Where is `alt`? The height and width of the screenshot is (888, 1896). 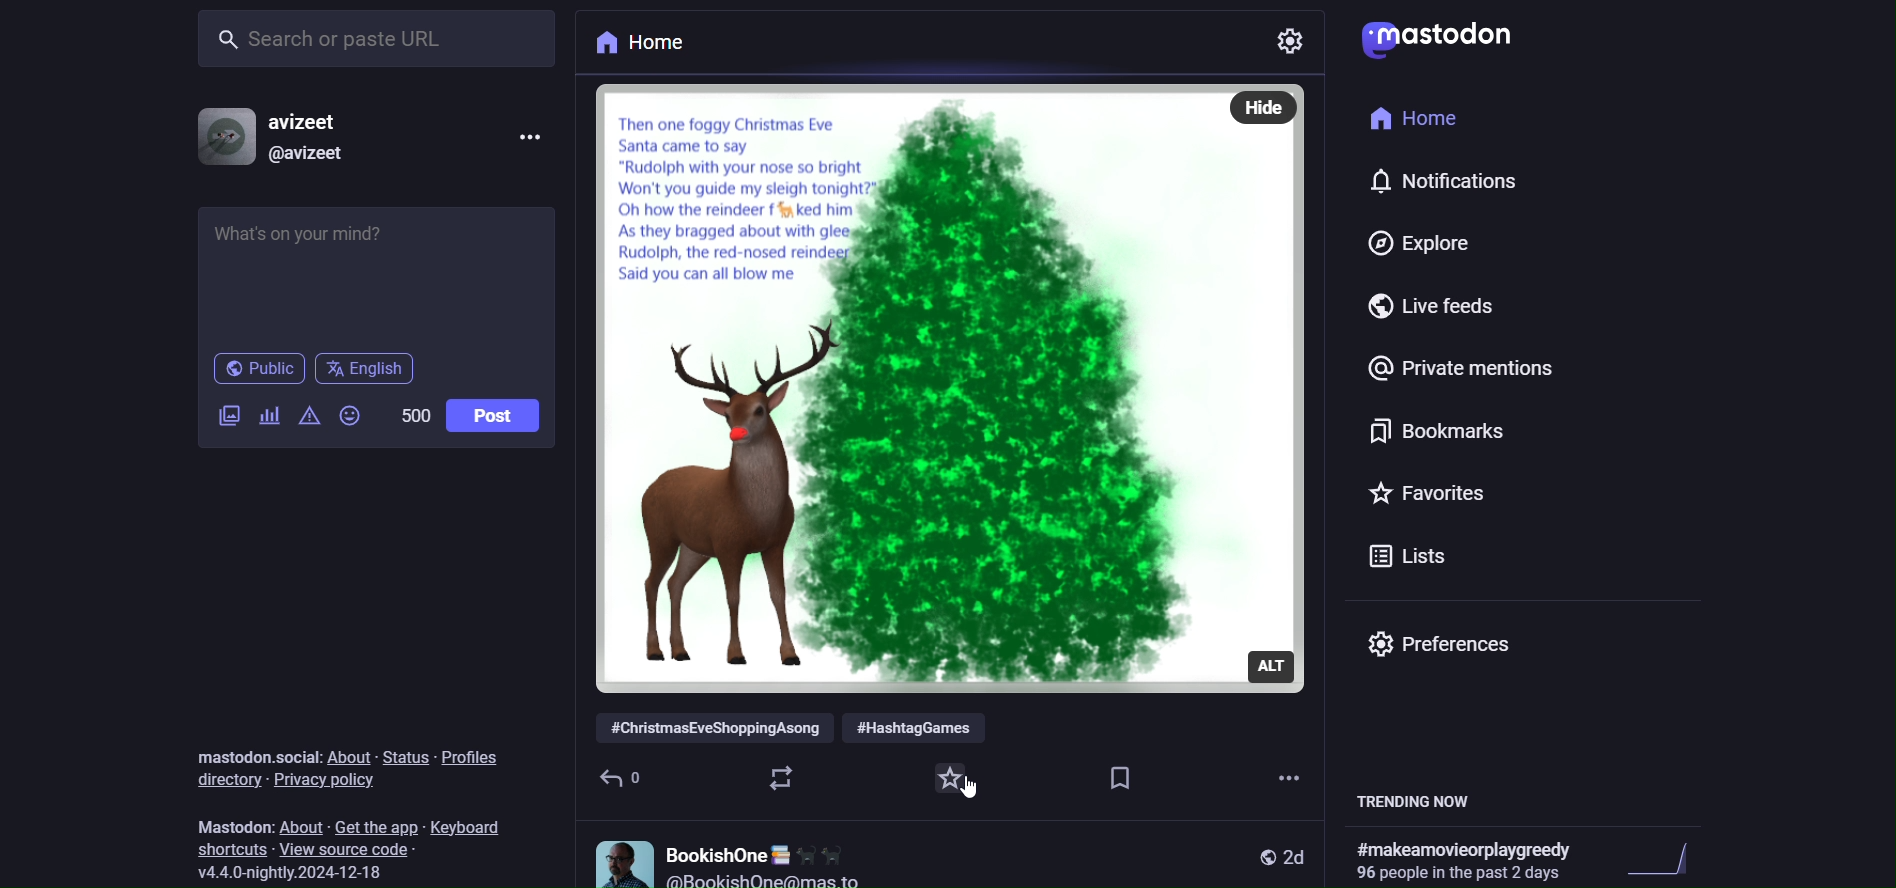
alt is located at coordinates (1273, 661).